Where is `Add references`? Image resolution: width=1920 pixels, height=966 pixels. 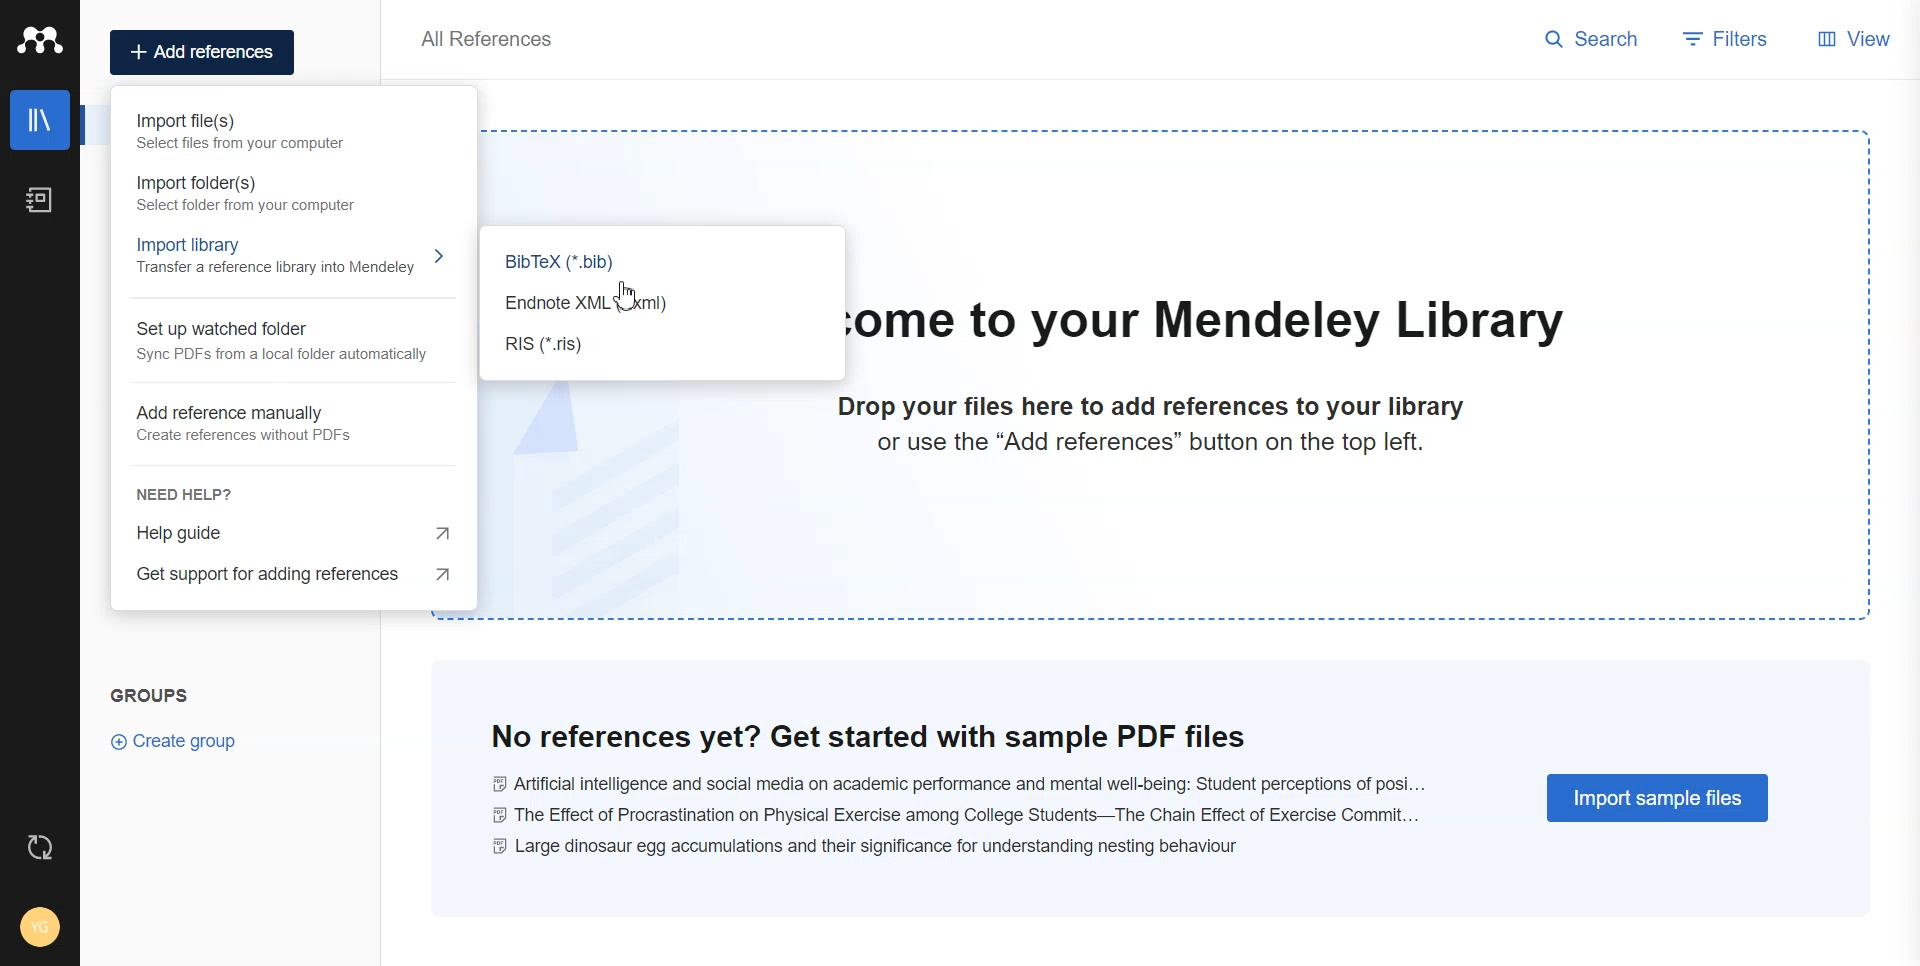
Add references is located at coordinates (205, 53).